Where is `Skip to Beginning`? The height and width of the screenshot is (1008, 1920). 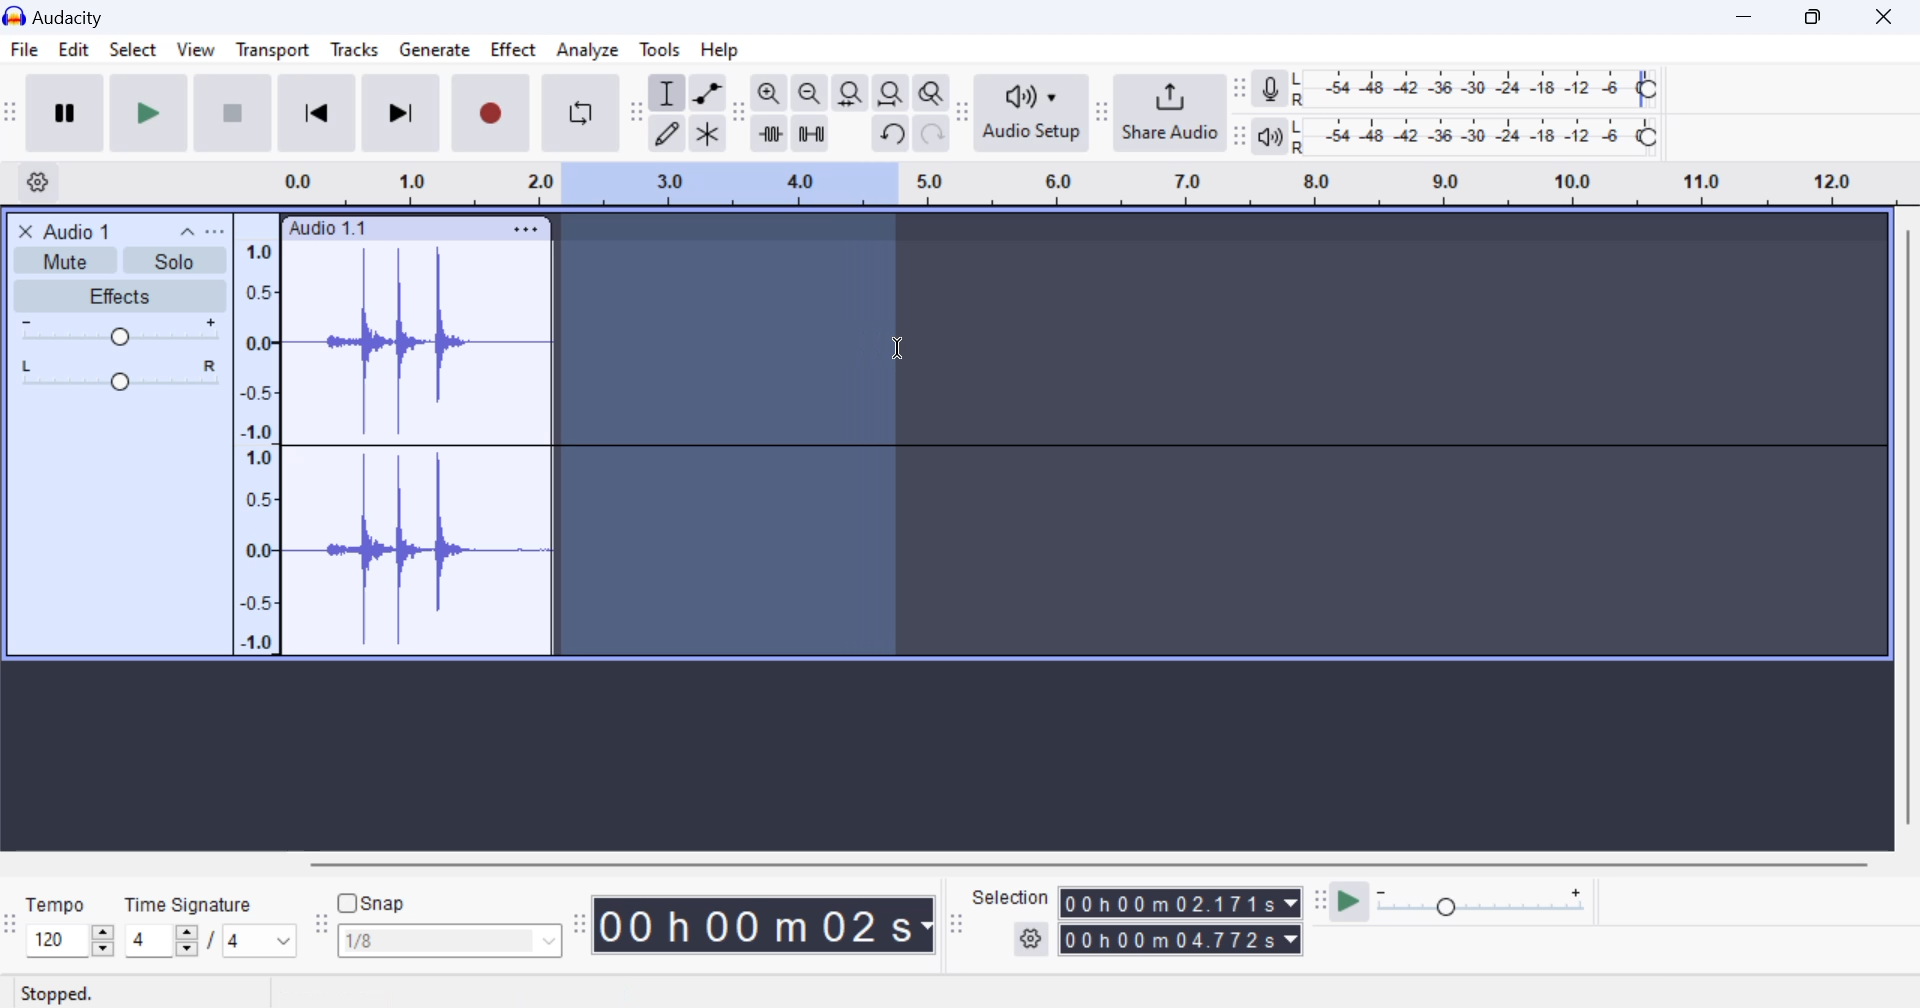
Skip to Beginning is located at coordinates (316, 114).